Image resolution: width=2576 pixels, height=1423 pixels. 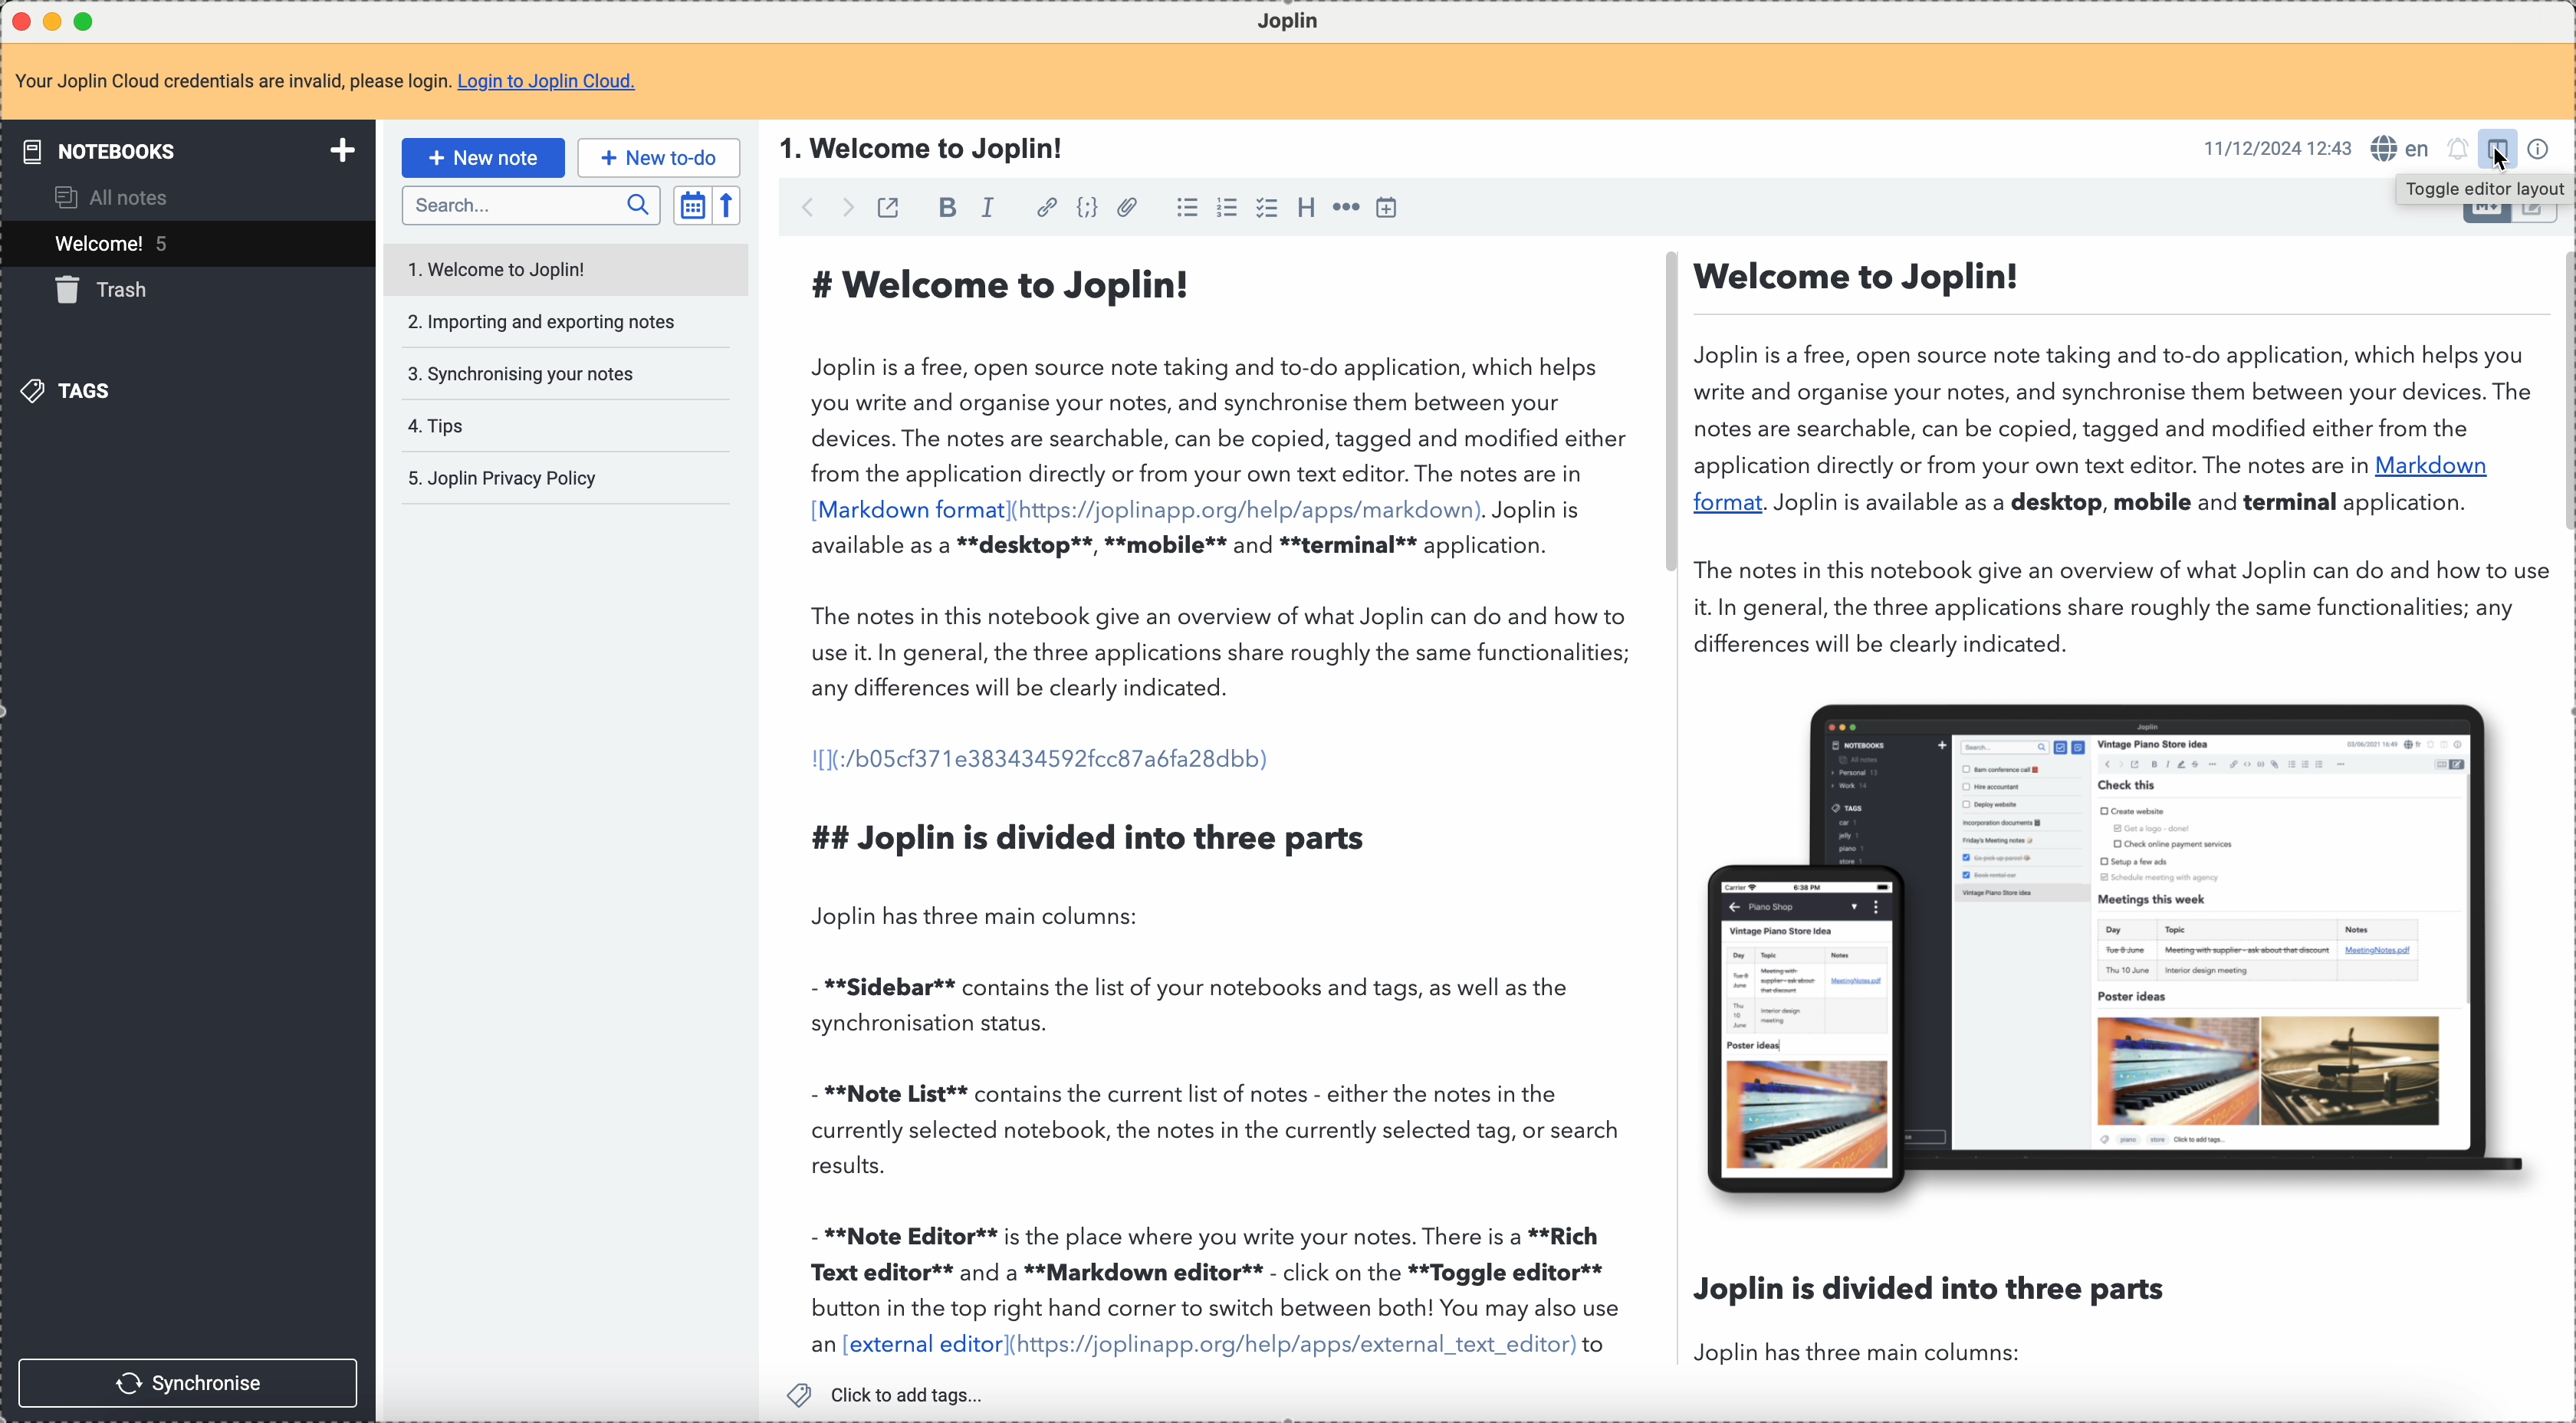 What do you see at coordinates (122, 197) in the screenshot?
I see `all notes` at bounding box center [122, 197].